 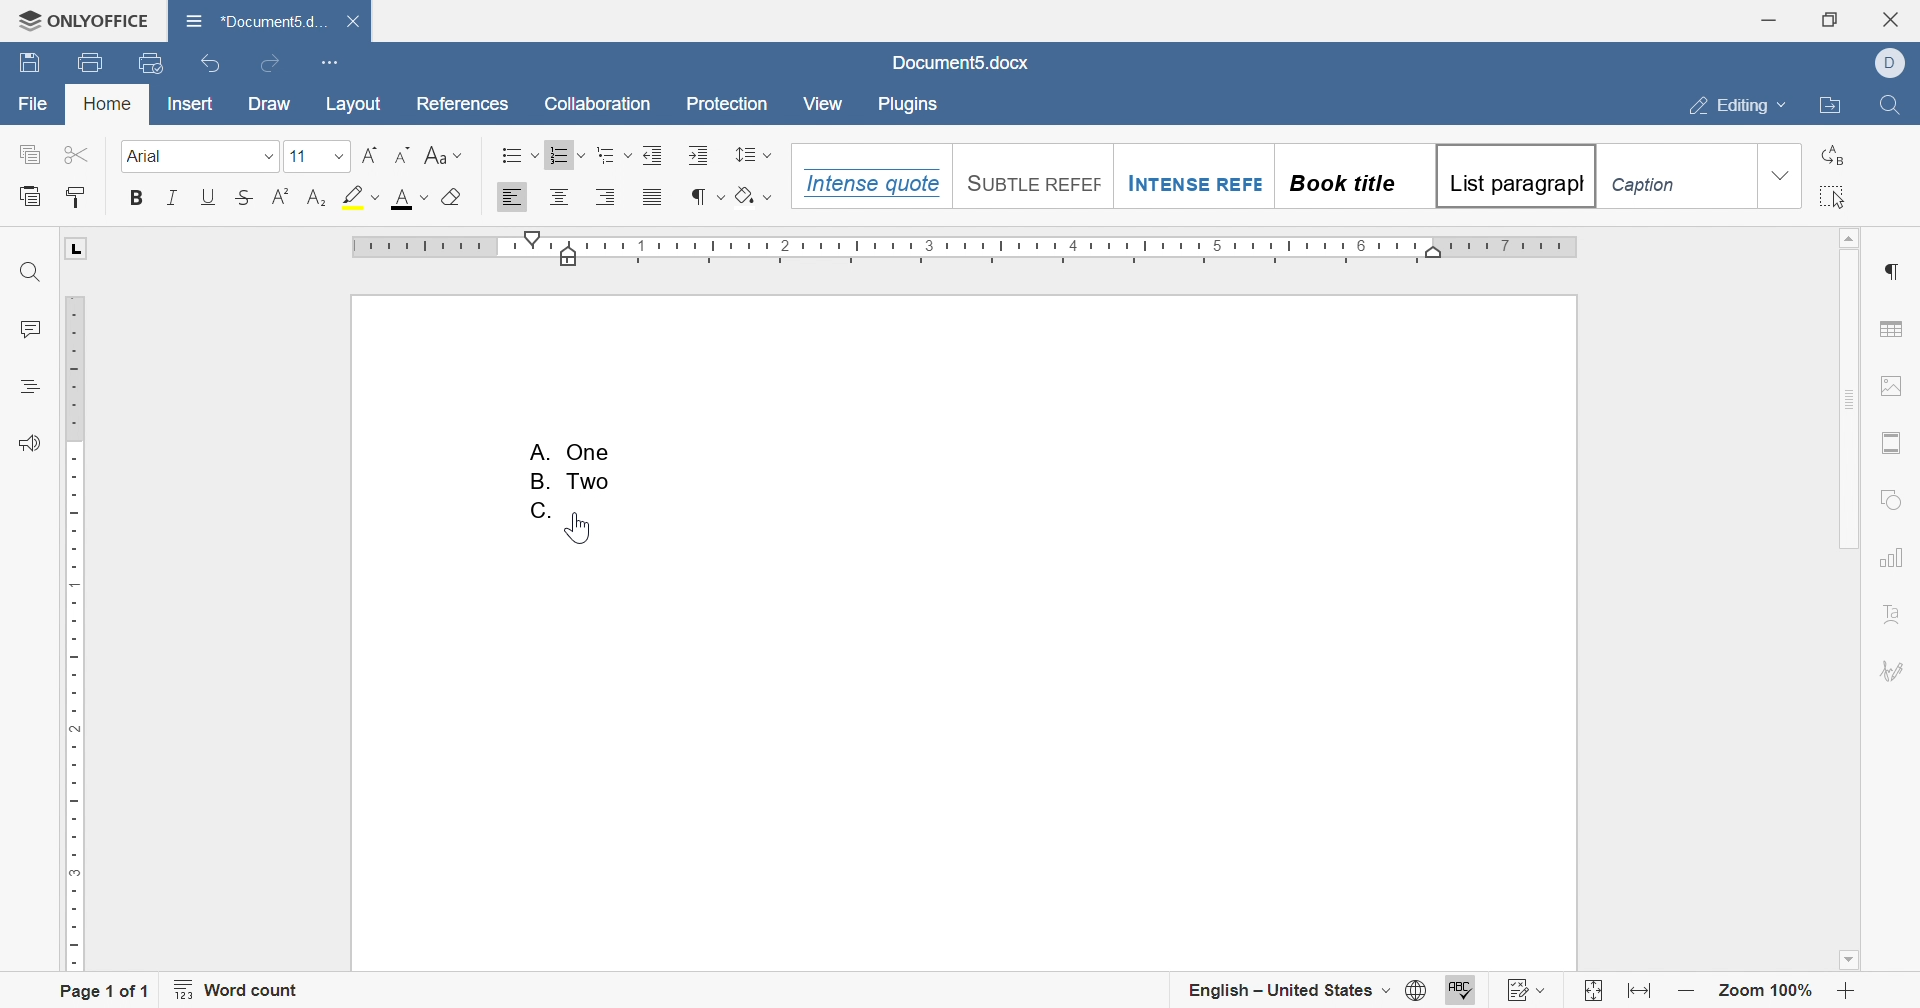 I want to click on Intense quote, so click(x=868, y=183).